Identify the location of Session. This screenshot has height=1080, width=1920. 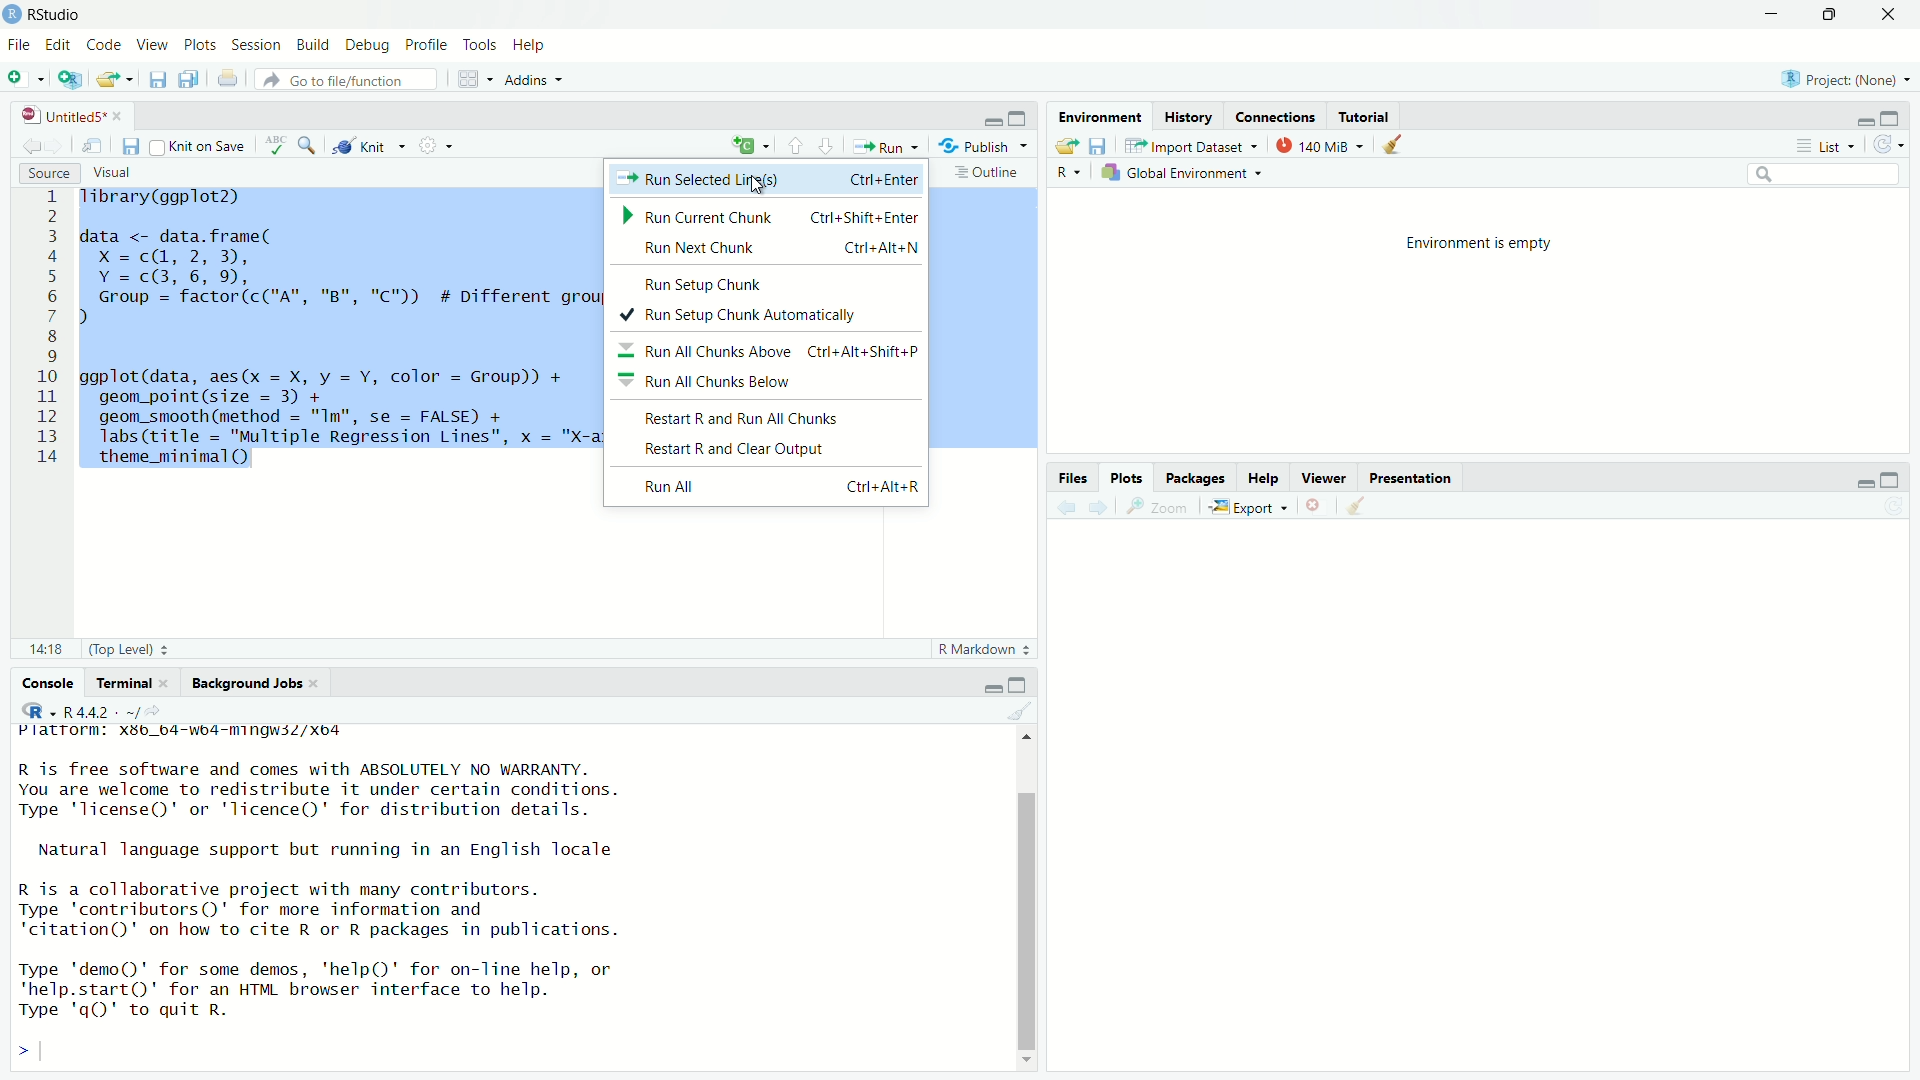
(256, 43).